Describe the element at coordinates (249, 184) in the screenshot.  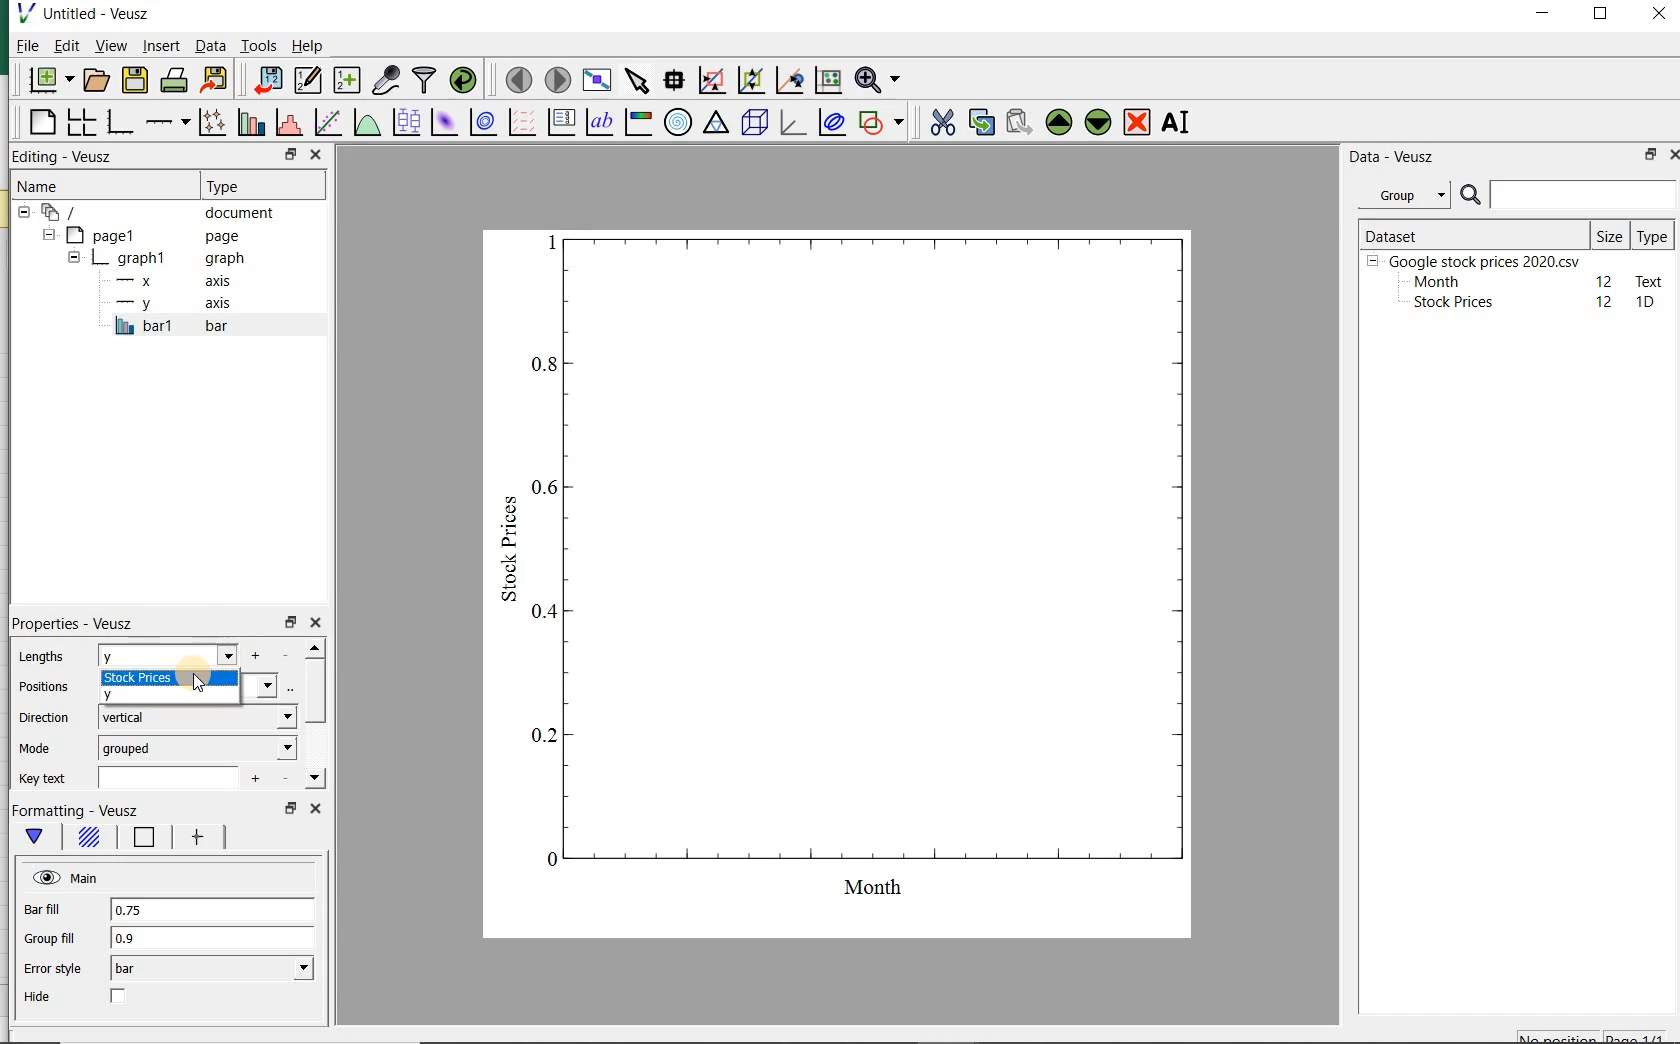
I see `Type` at that location.